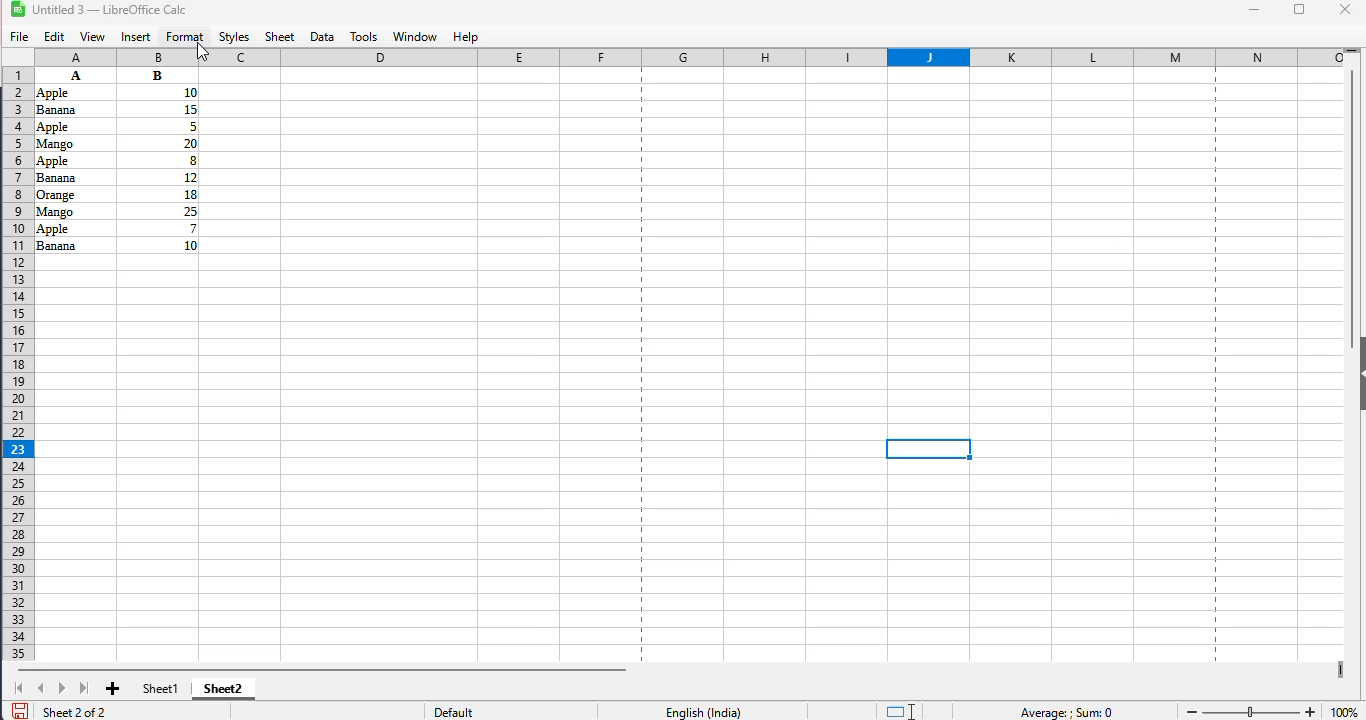 The height and width of the screenshot is (720, 1366). What do you see at coordinates (158, 176) in the screenshot?
I see `` at bounding box center [158, 176].